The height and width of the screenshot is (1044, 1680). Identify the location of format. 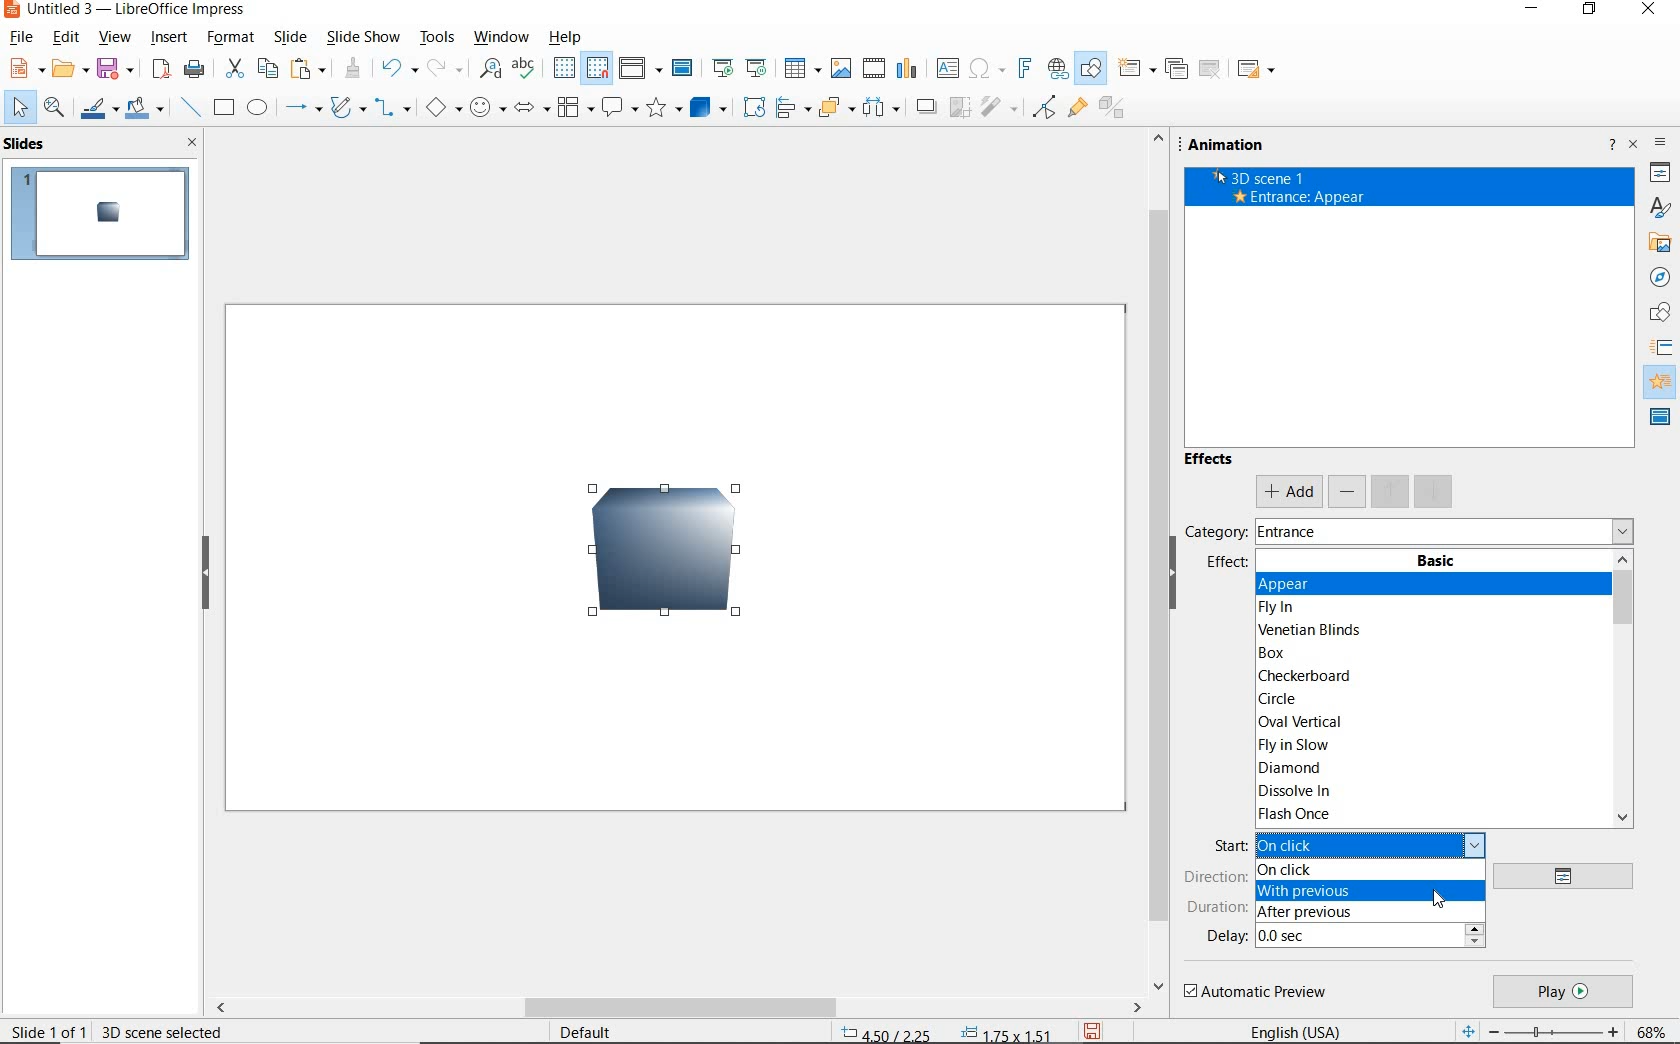
(228, 37).